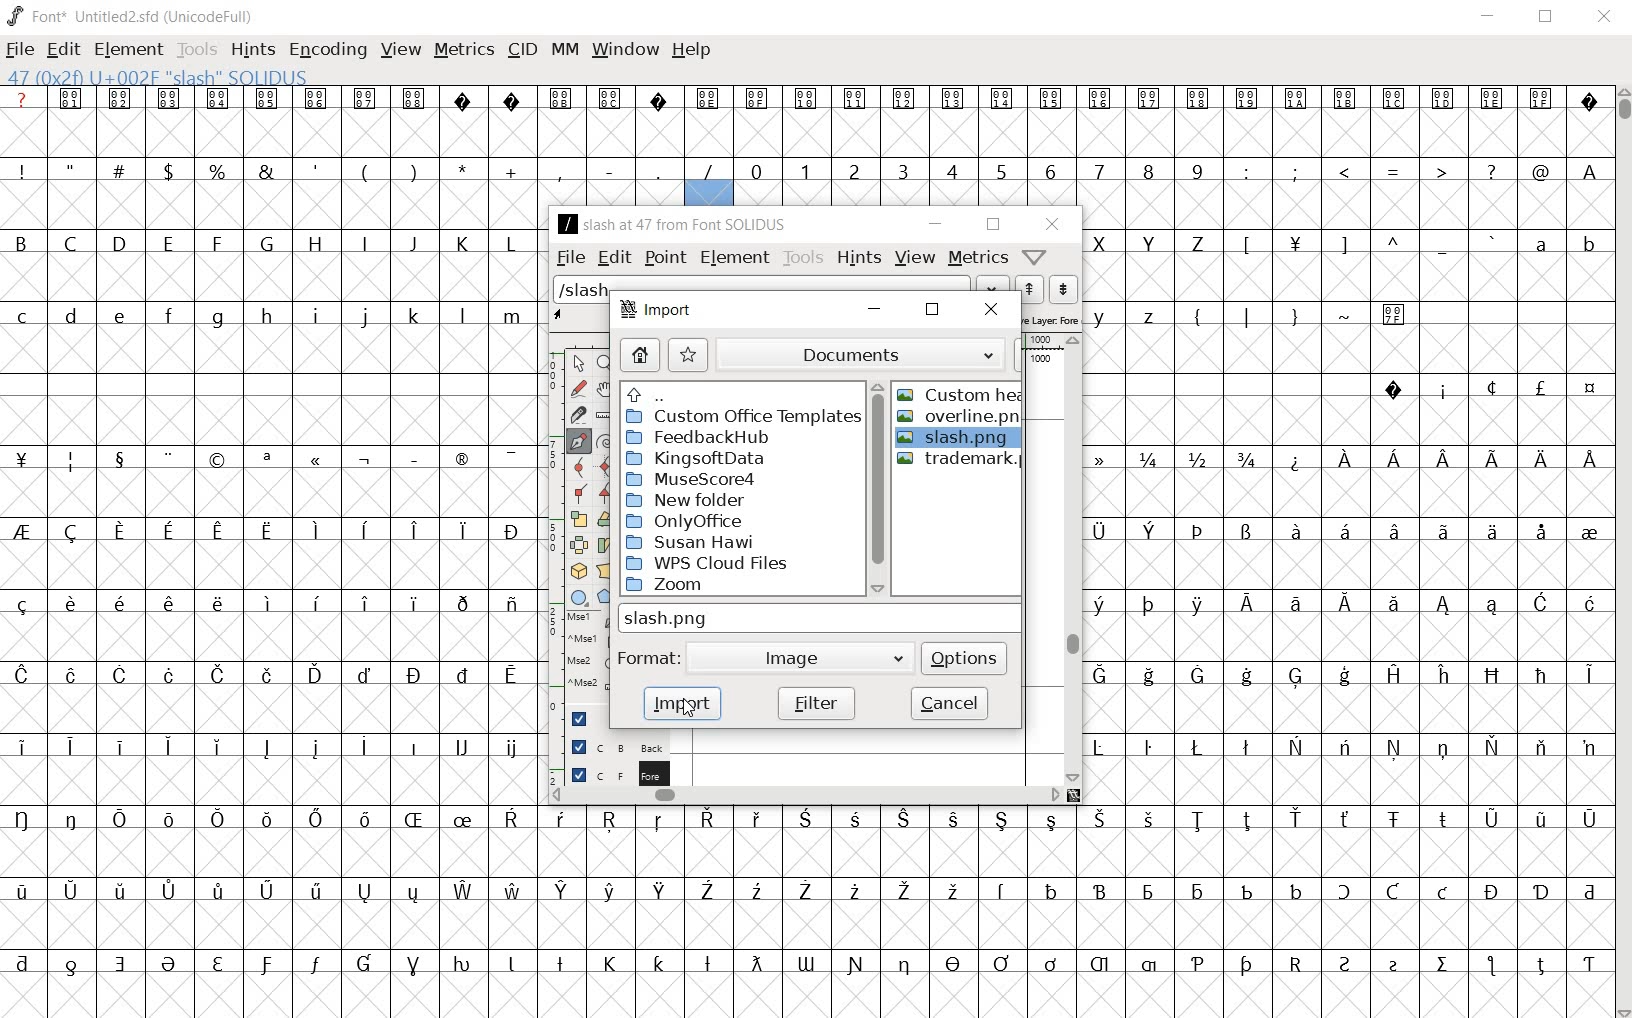 The image size is (1632, 1018). What do you see at coordinates (802, 852) in the screenshot?
I see `empty cells` at bounding box center [802, 852].